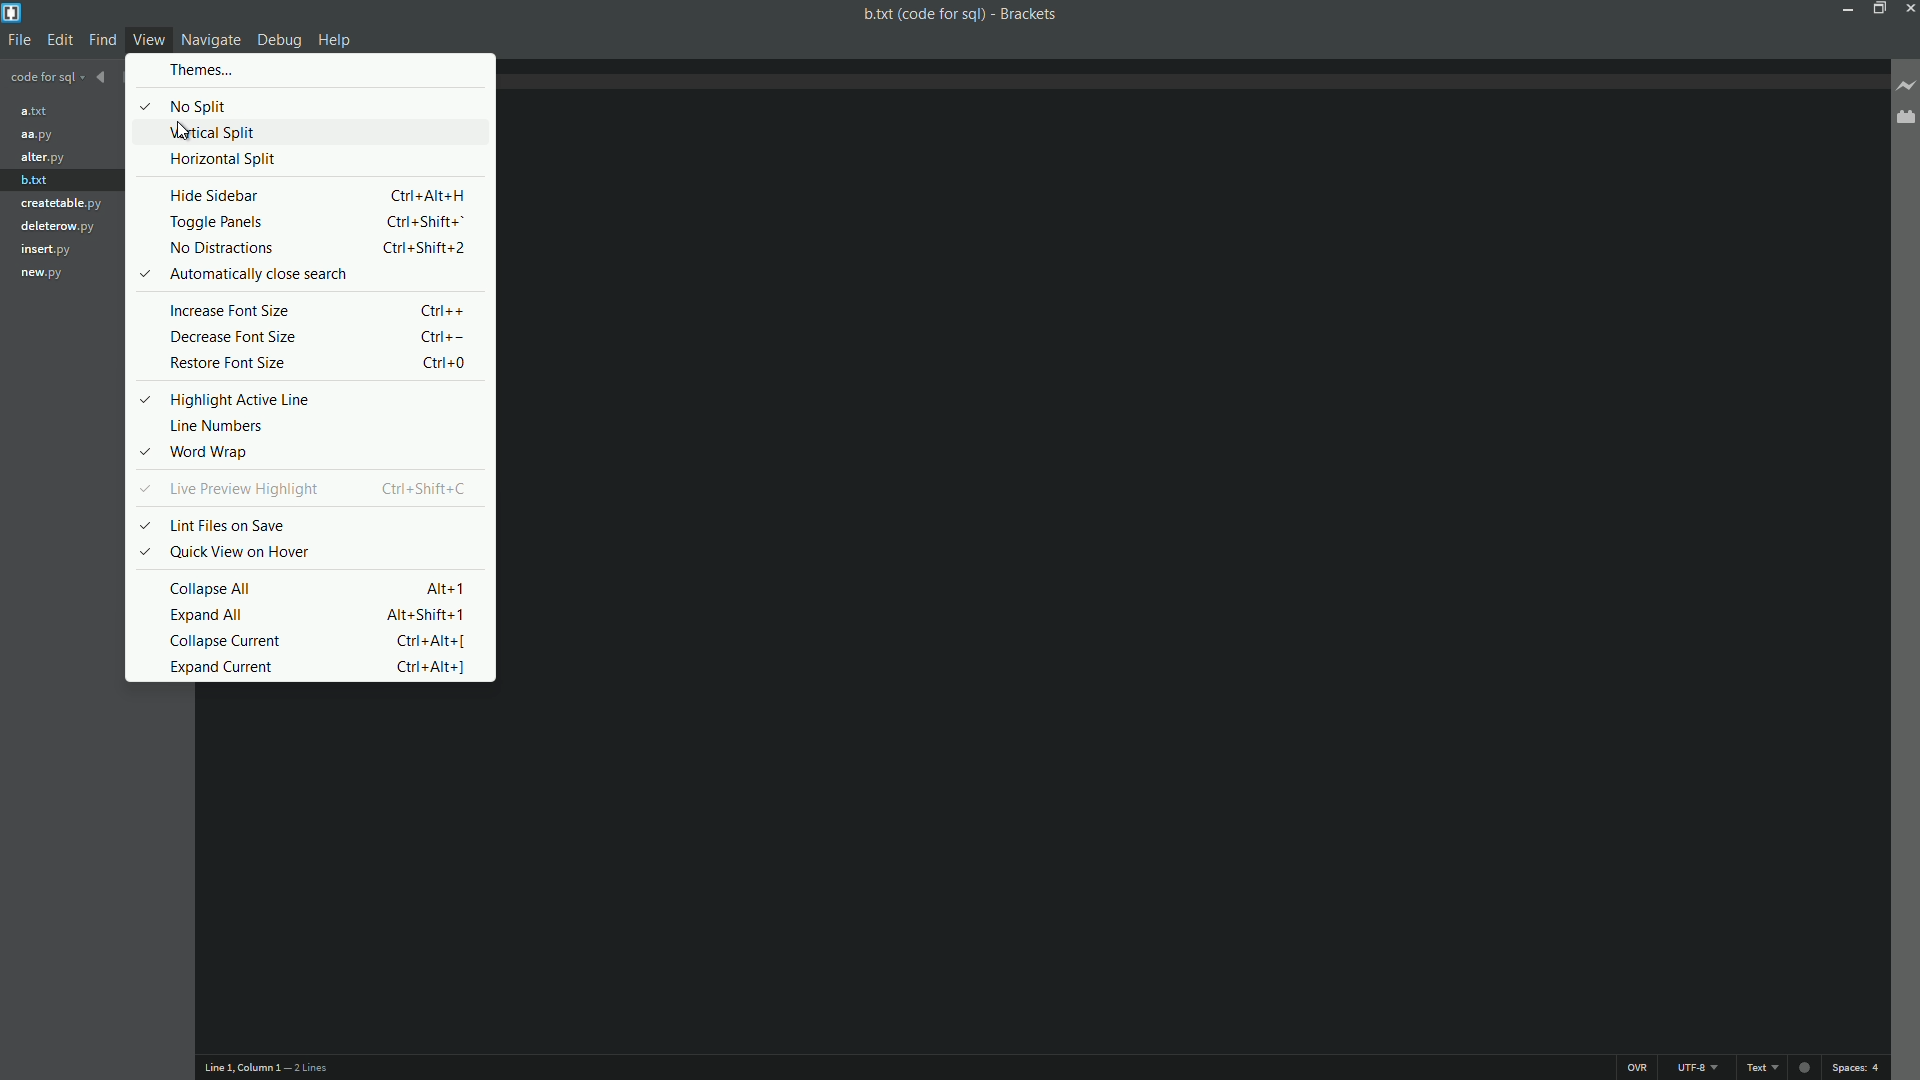 The image size is (1920, 1080). Describe the element at coordinates (39, 158) in the screenshot. I see `alter.py` at that location.